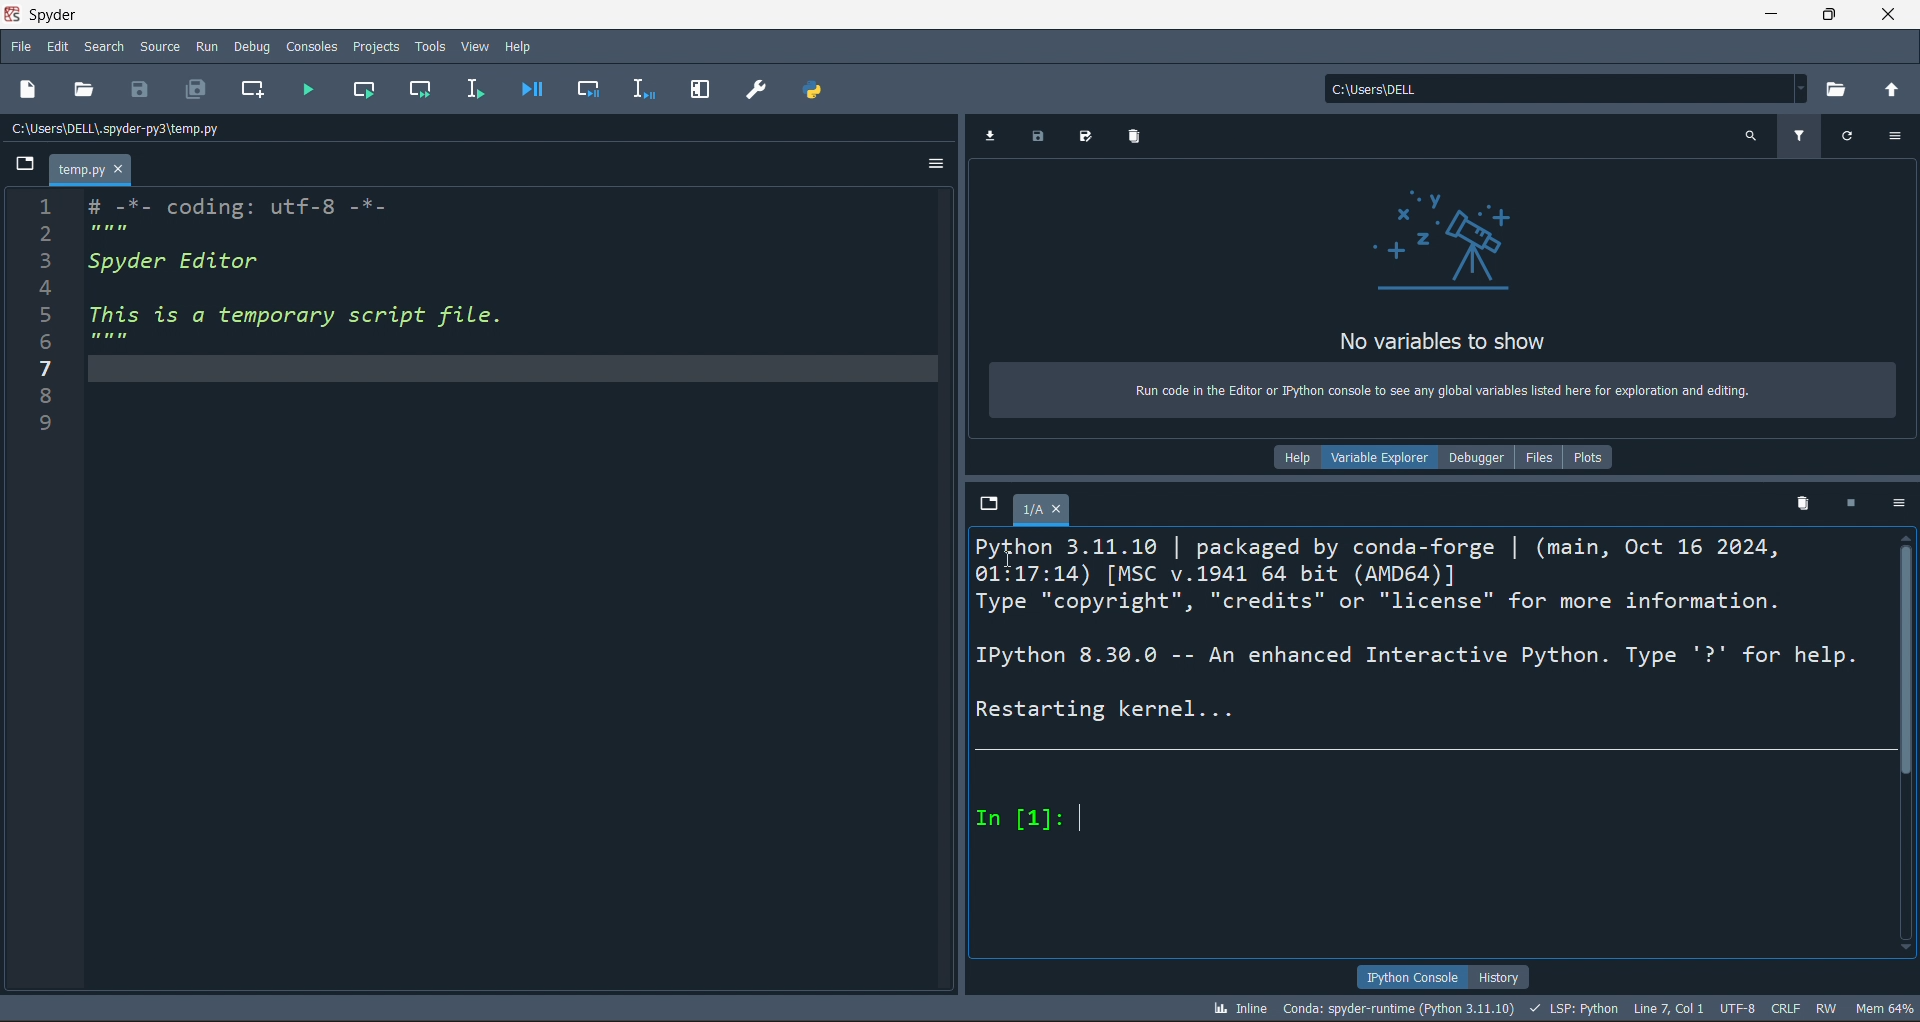 Image resolution: width=1920 pixels, height=1022 pixels. I want to click on LINE 7, COL 1, so click(1673, 1007).